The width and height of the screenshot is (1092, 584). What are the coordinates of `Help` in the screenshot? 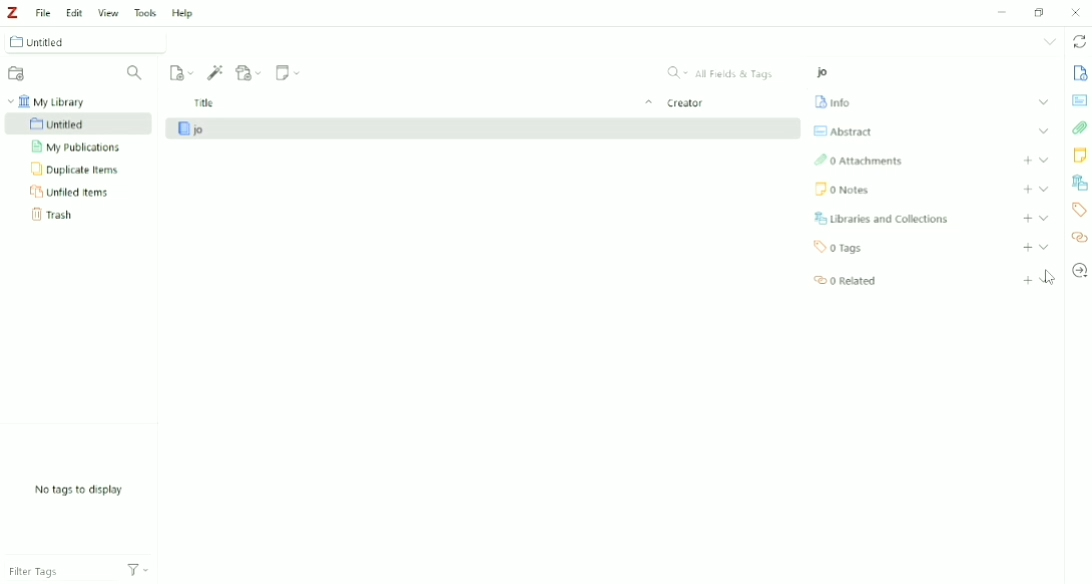 It's located at (184, 13).